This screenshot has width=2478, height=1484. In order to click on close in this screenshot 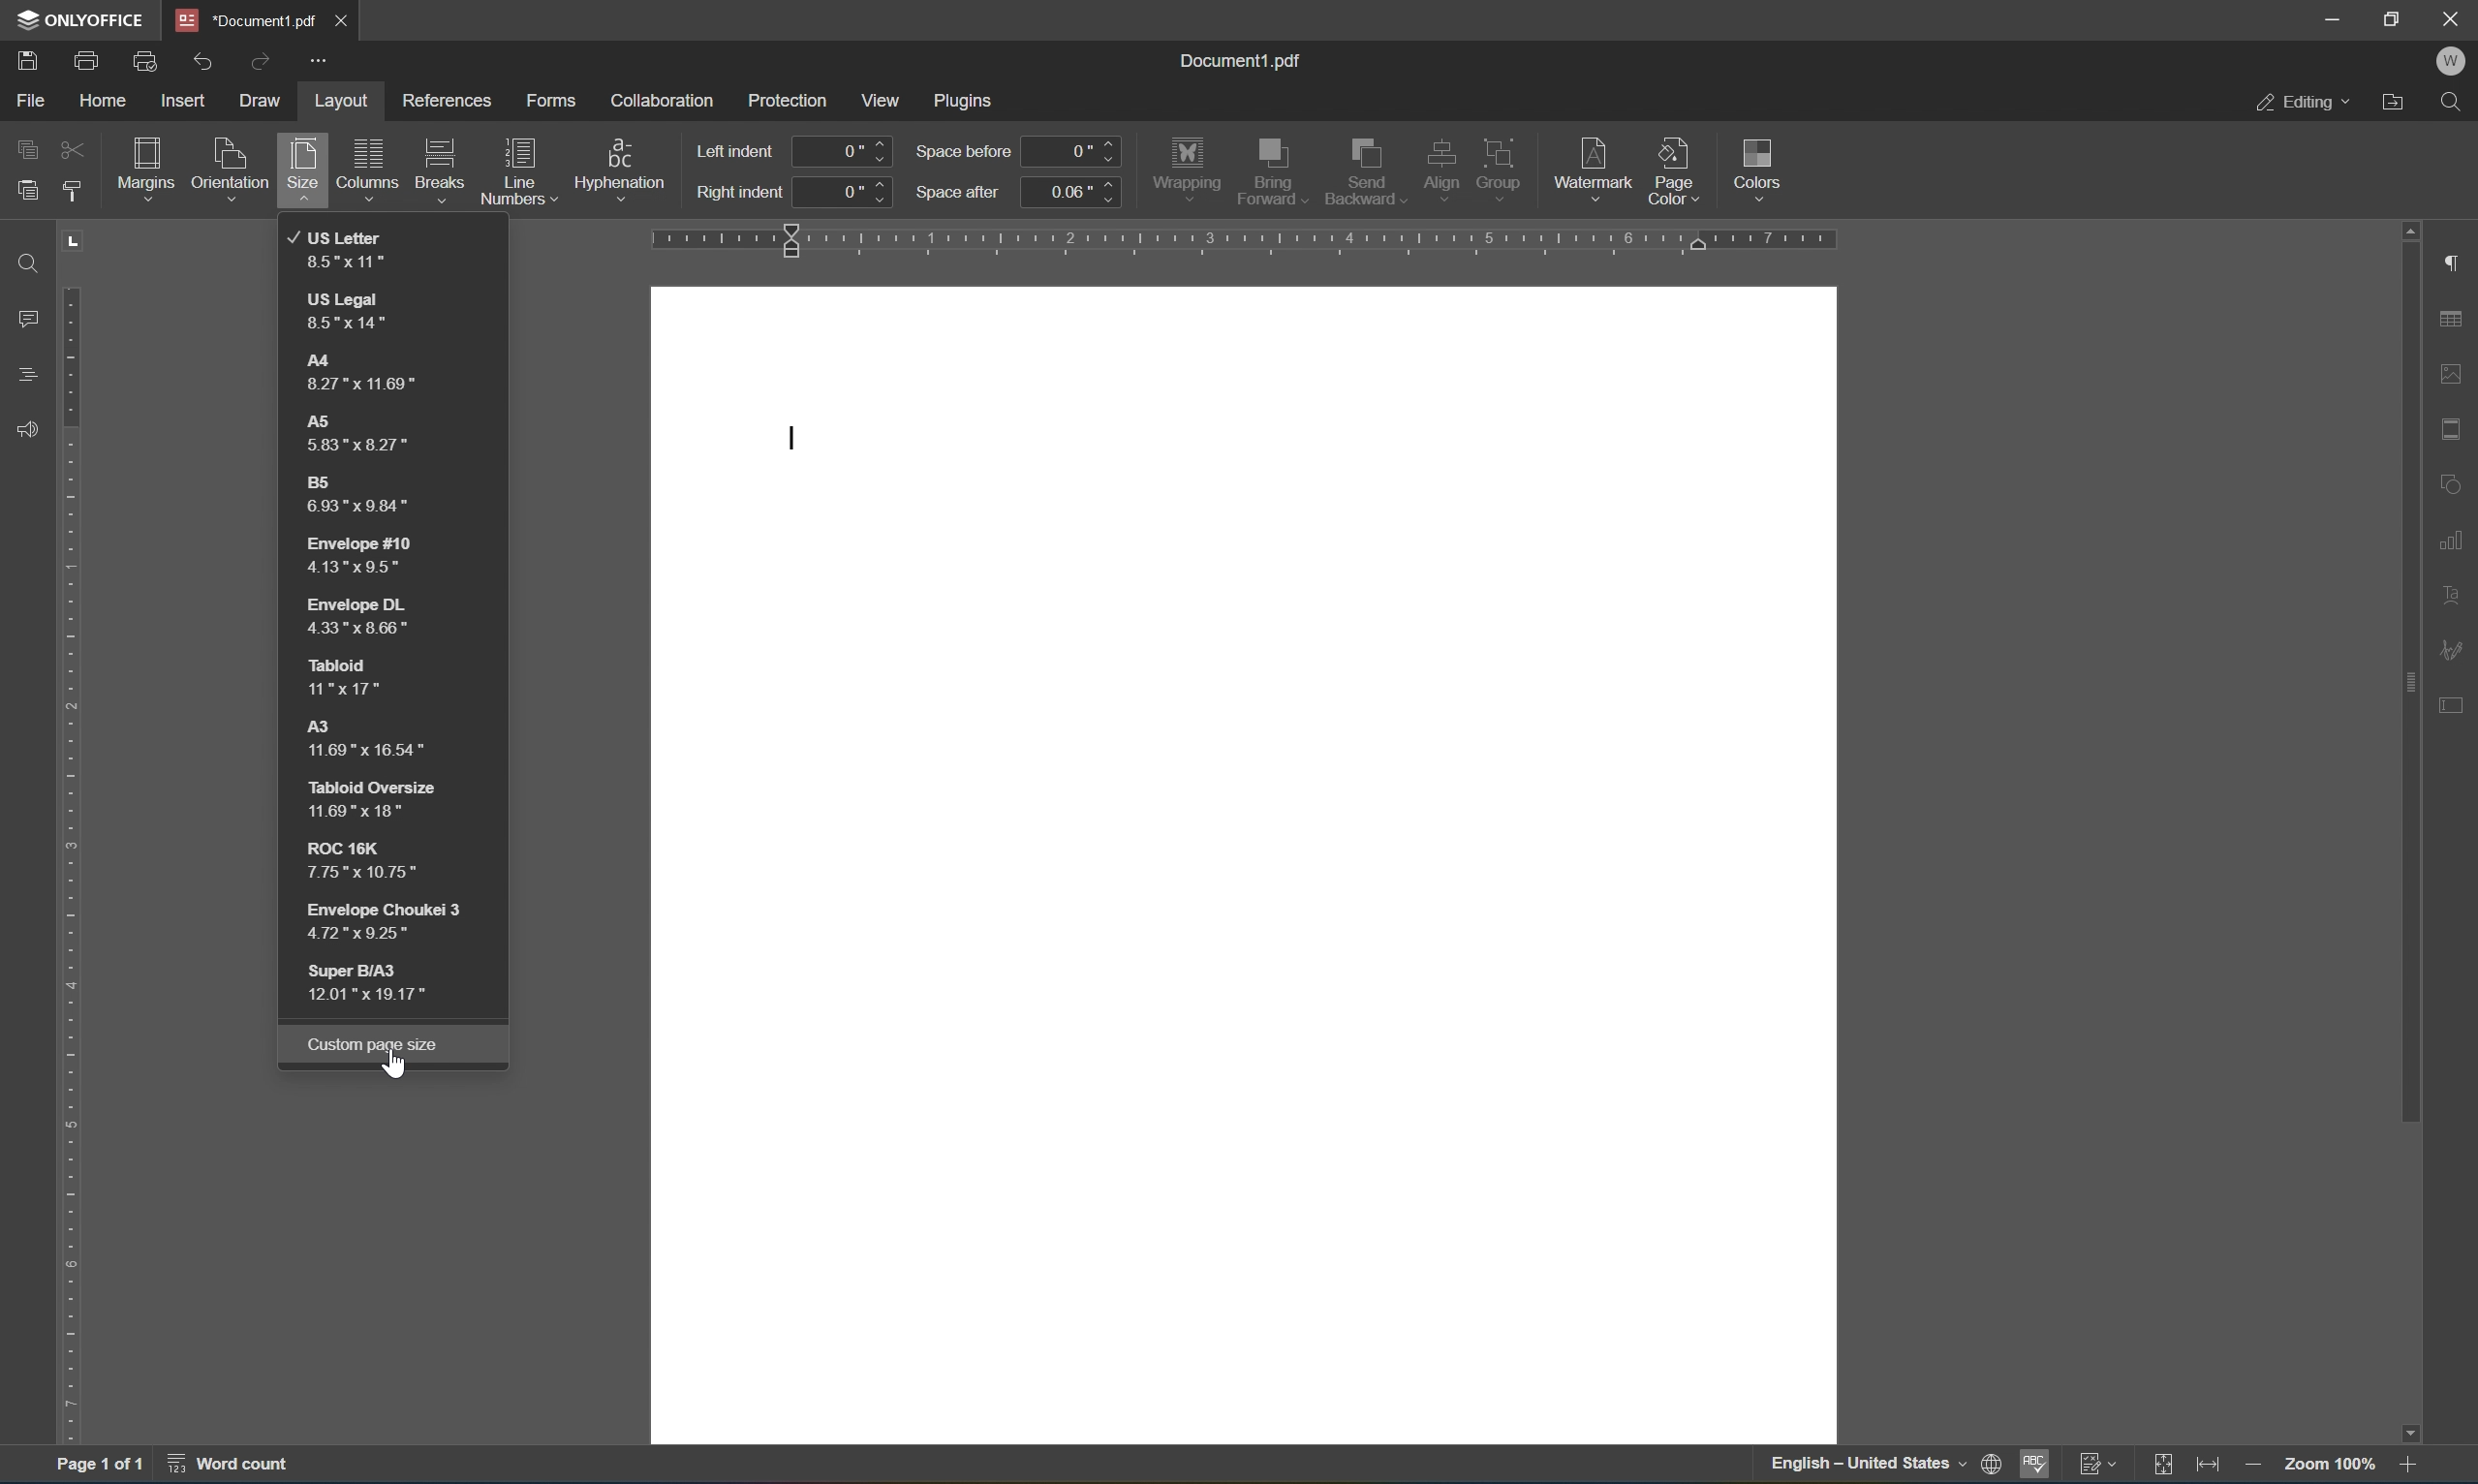, I will do `click(2452, 18)`.